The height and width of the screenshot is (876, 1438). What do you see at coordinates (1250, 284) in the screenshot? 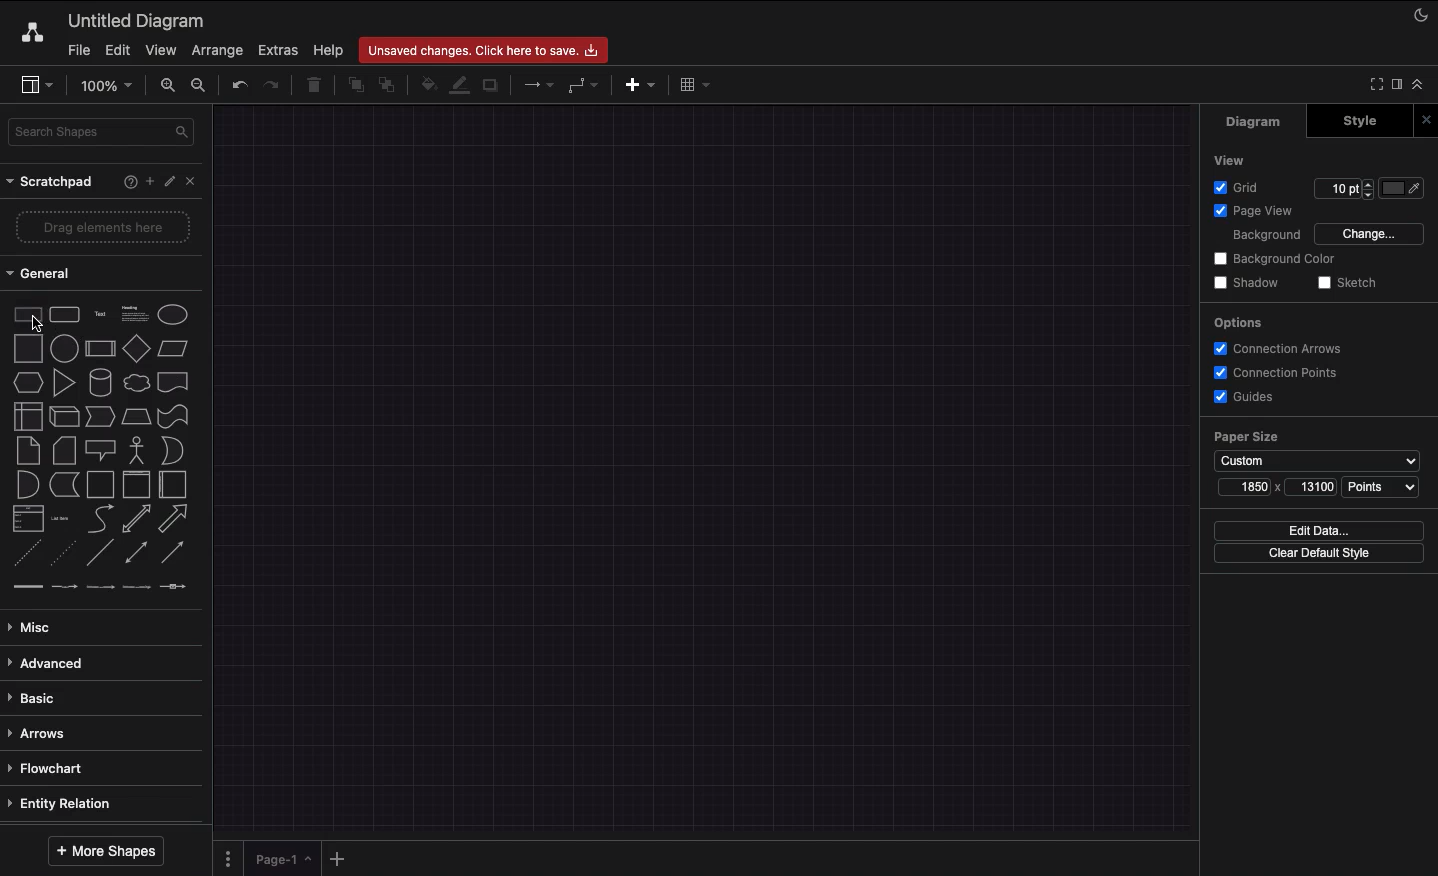
I see `Shadow` at bounding box center [1250, 284].